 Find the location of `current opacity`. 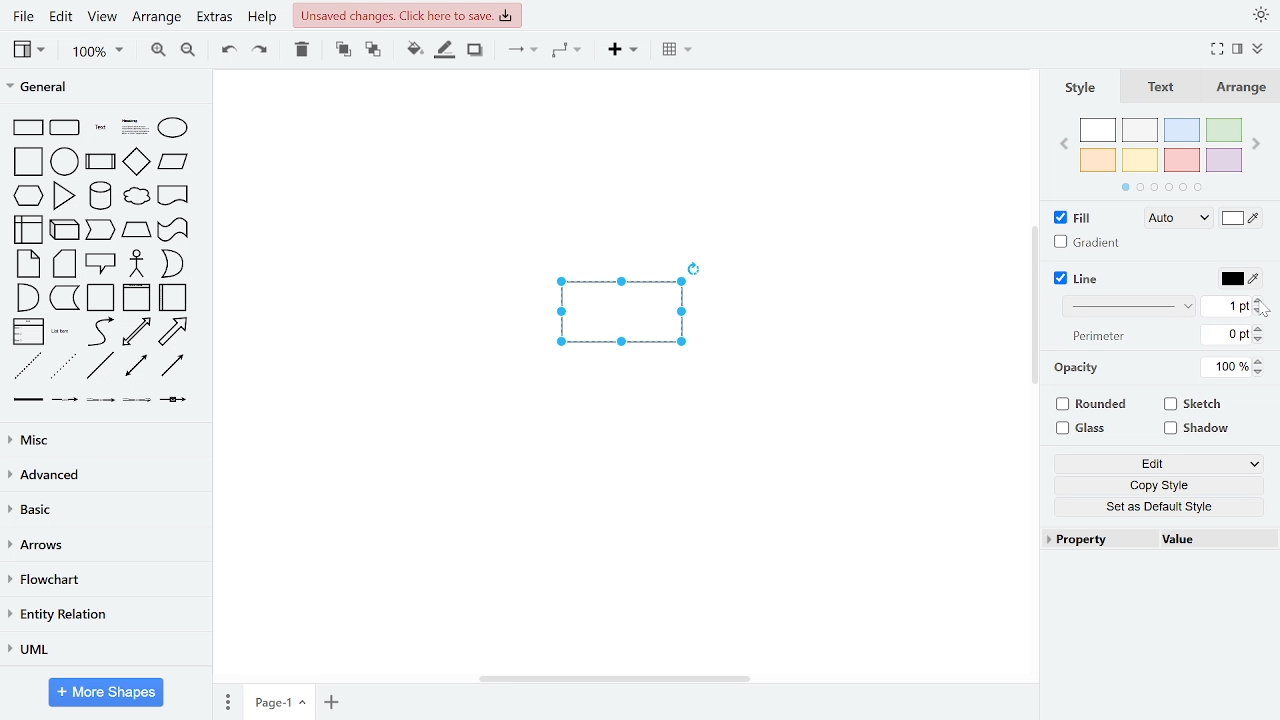

current opacity is located at coordinates (1226, 368).